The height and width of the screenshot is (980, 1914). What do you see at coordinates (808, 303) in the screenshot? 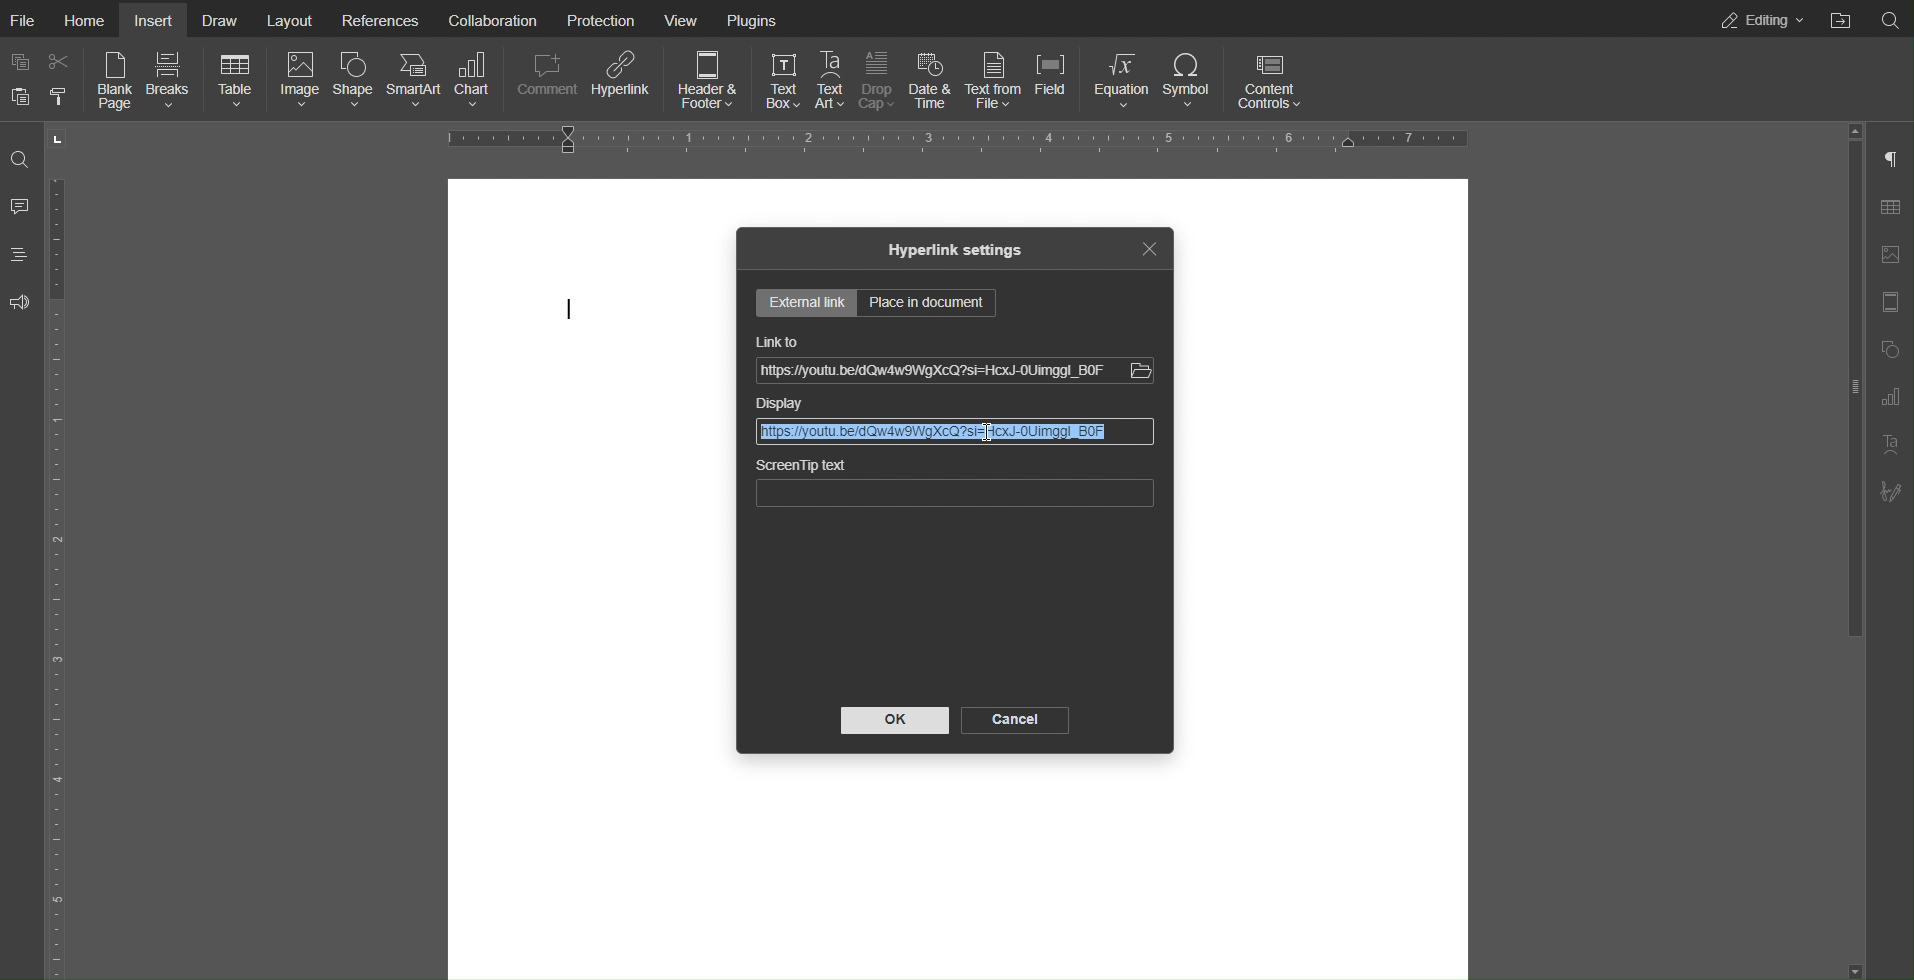
I see `External Settings` at bounding box center [808, 303].